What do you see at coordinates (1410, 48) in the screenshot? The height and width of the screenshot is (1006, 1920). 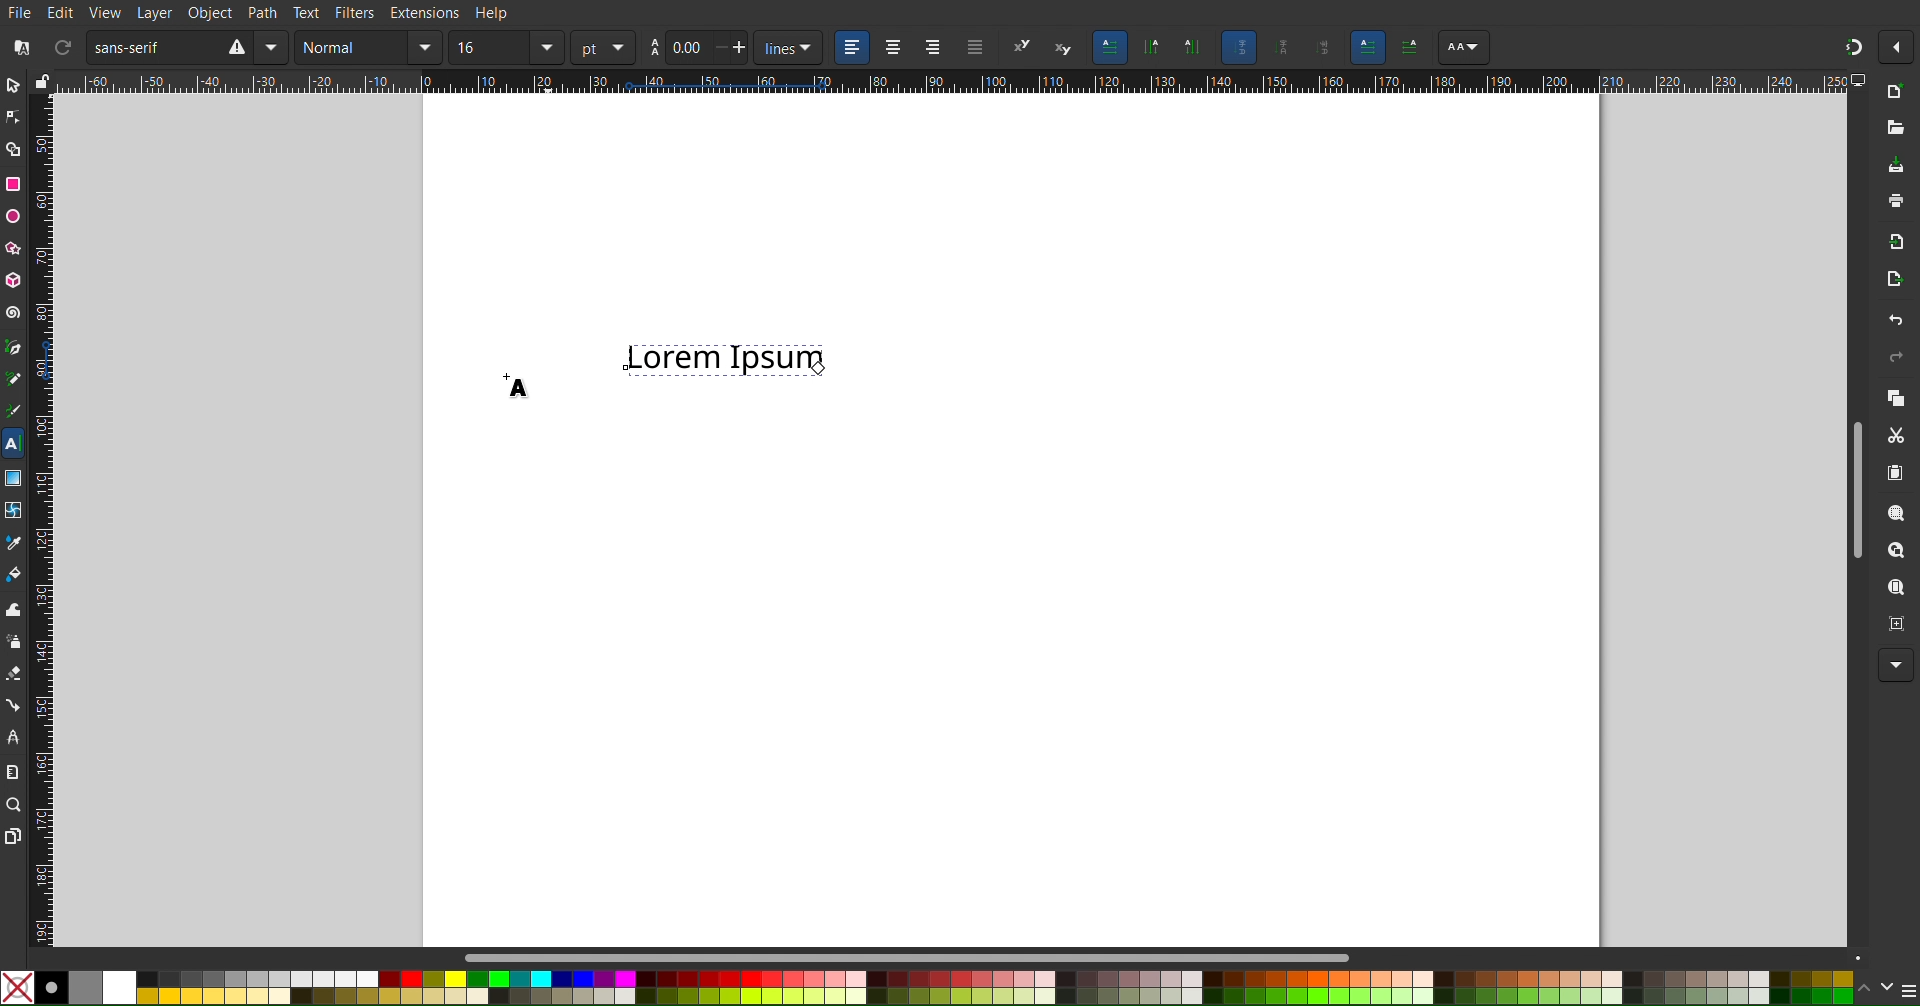 I see `` at bounding box center [1410, 48].